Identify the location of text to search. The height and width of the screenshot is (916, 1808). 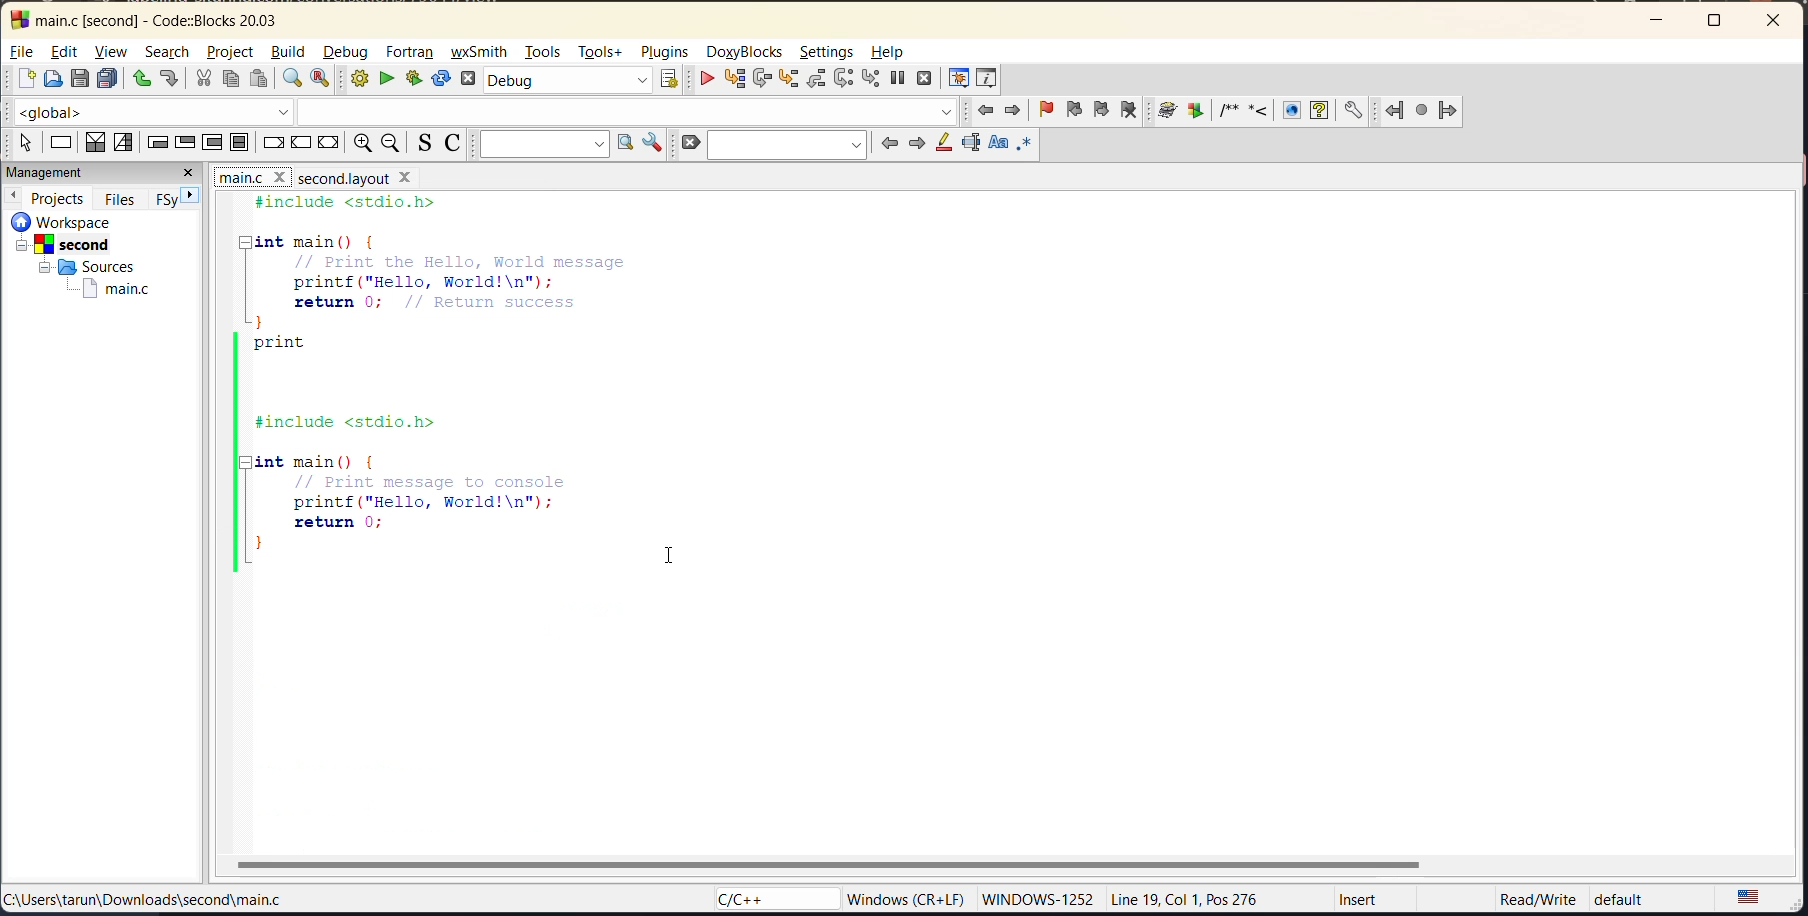
(544, 145).